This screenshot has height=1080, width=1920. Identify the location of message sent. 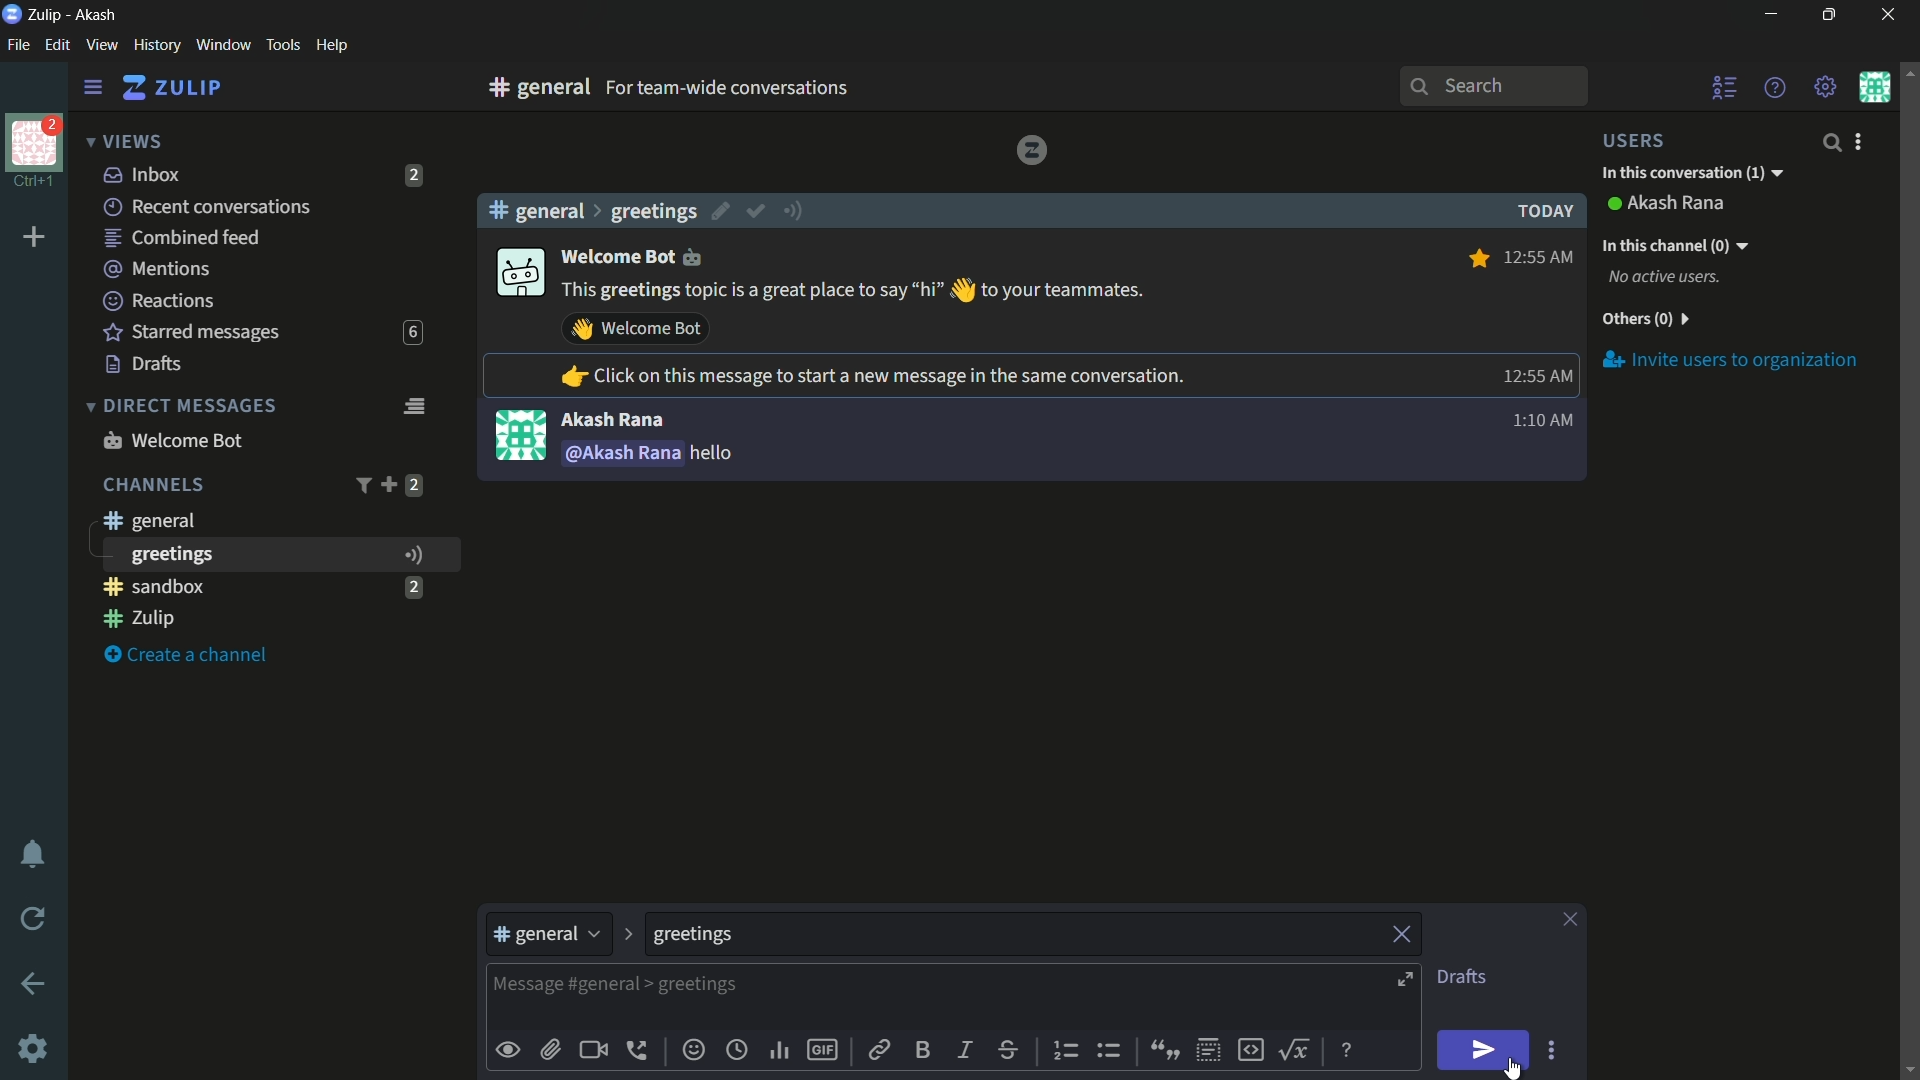
(655, 454).